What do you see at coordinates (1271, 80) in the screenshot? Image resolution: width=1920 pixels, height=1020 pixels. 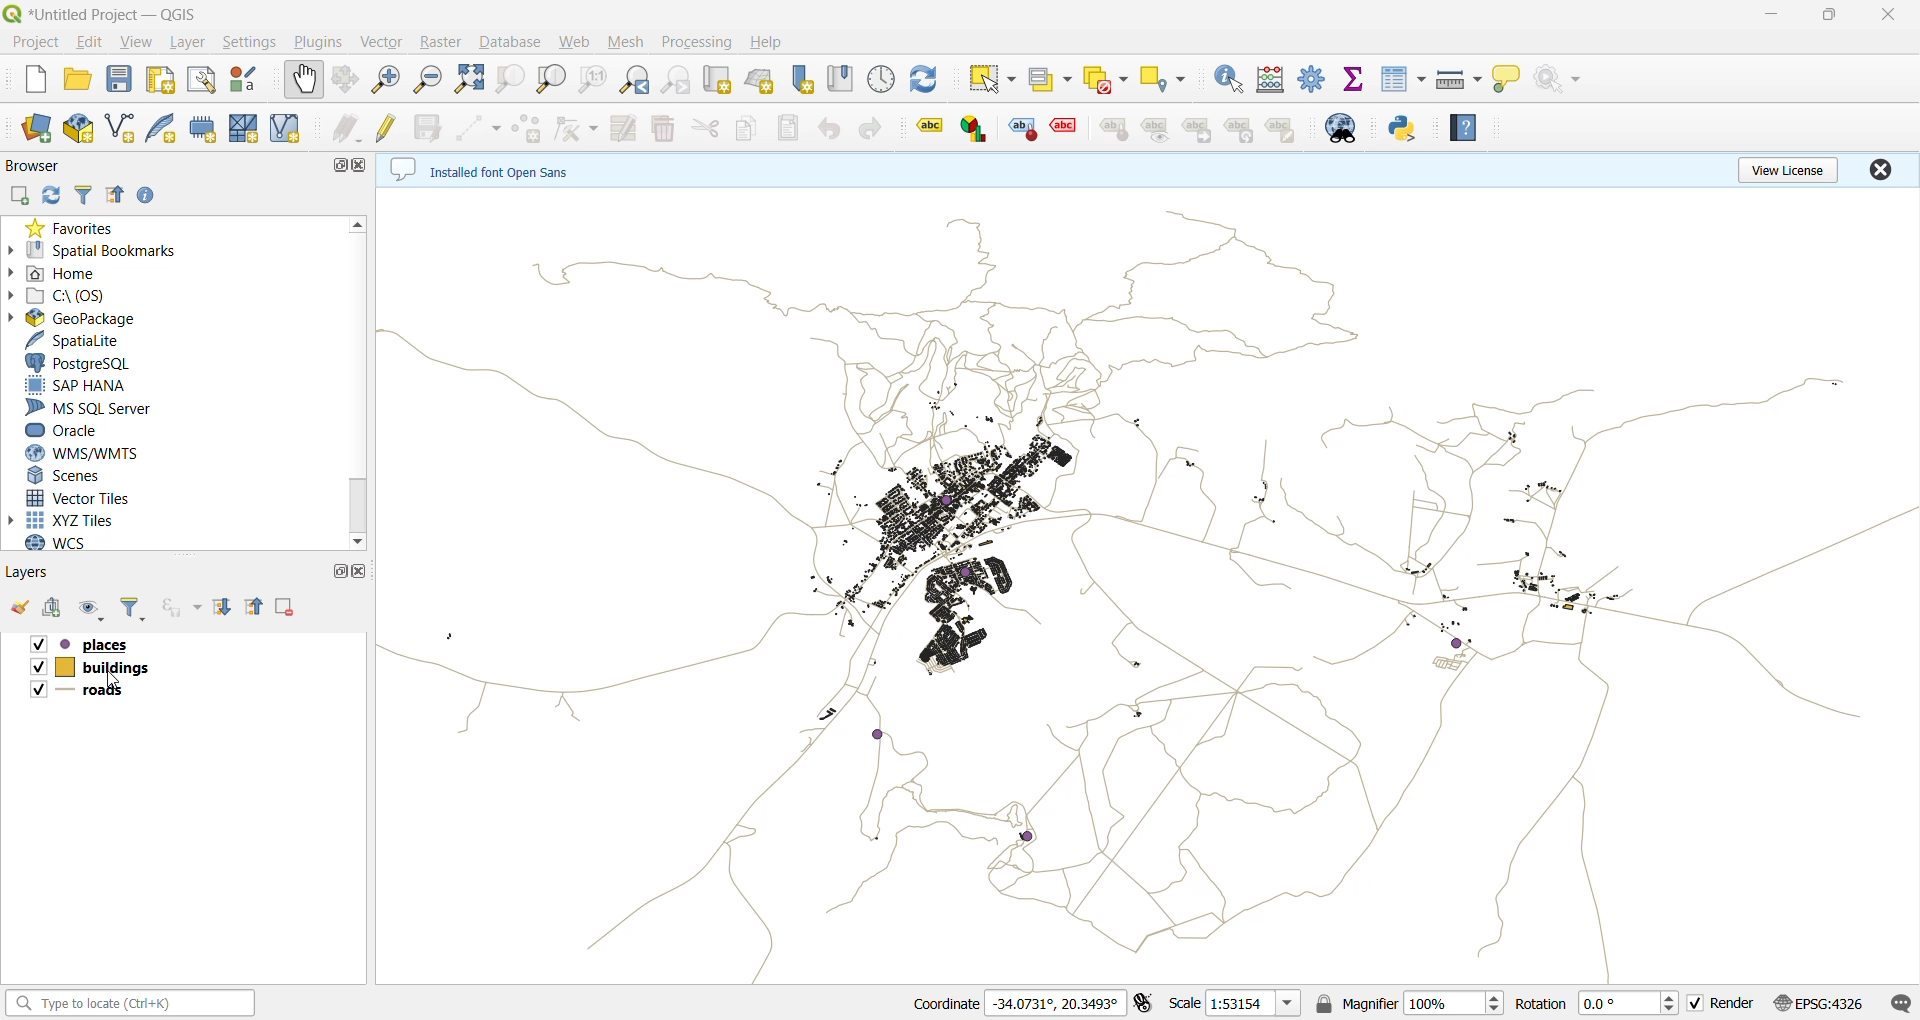 I see `calculator` at bounding box center [1271, 80].